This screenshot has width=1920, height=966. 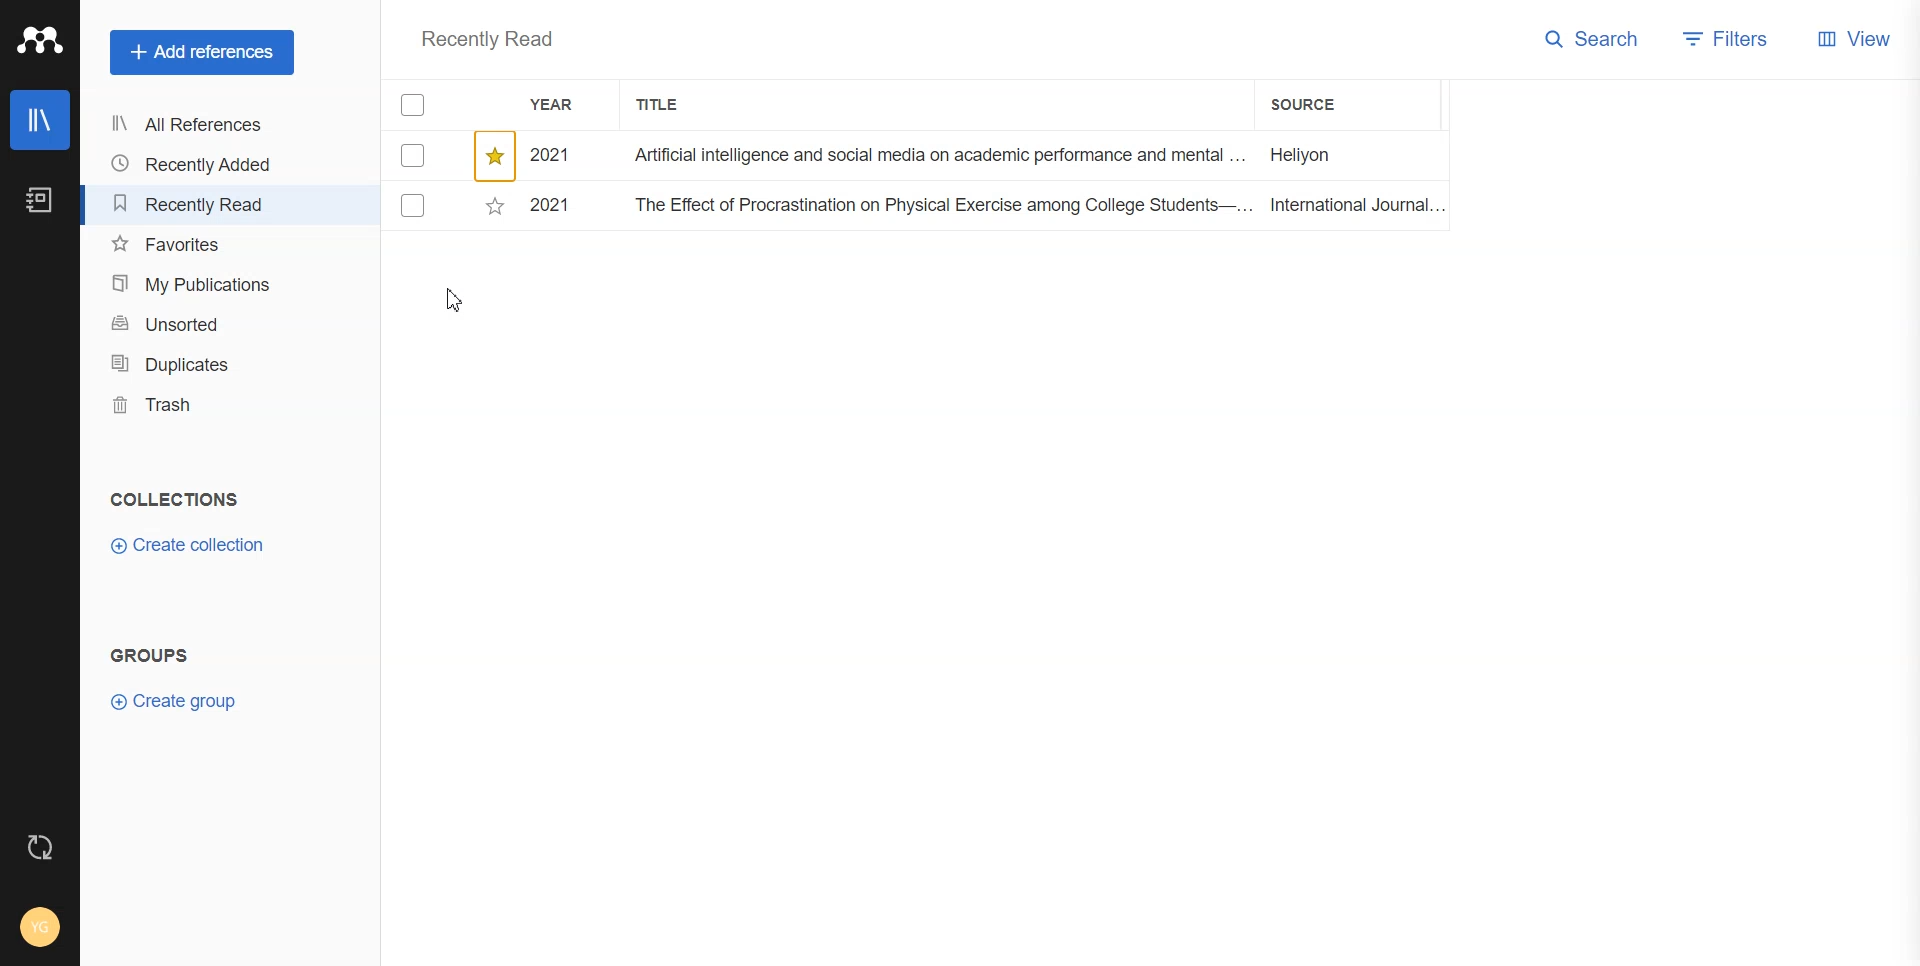 What do you see at coordinates (151, 653) in the screenshot?
I see `Text` at bounding box center [151, 653].